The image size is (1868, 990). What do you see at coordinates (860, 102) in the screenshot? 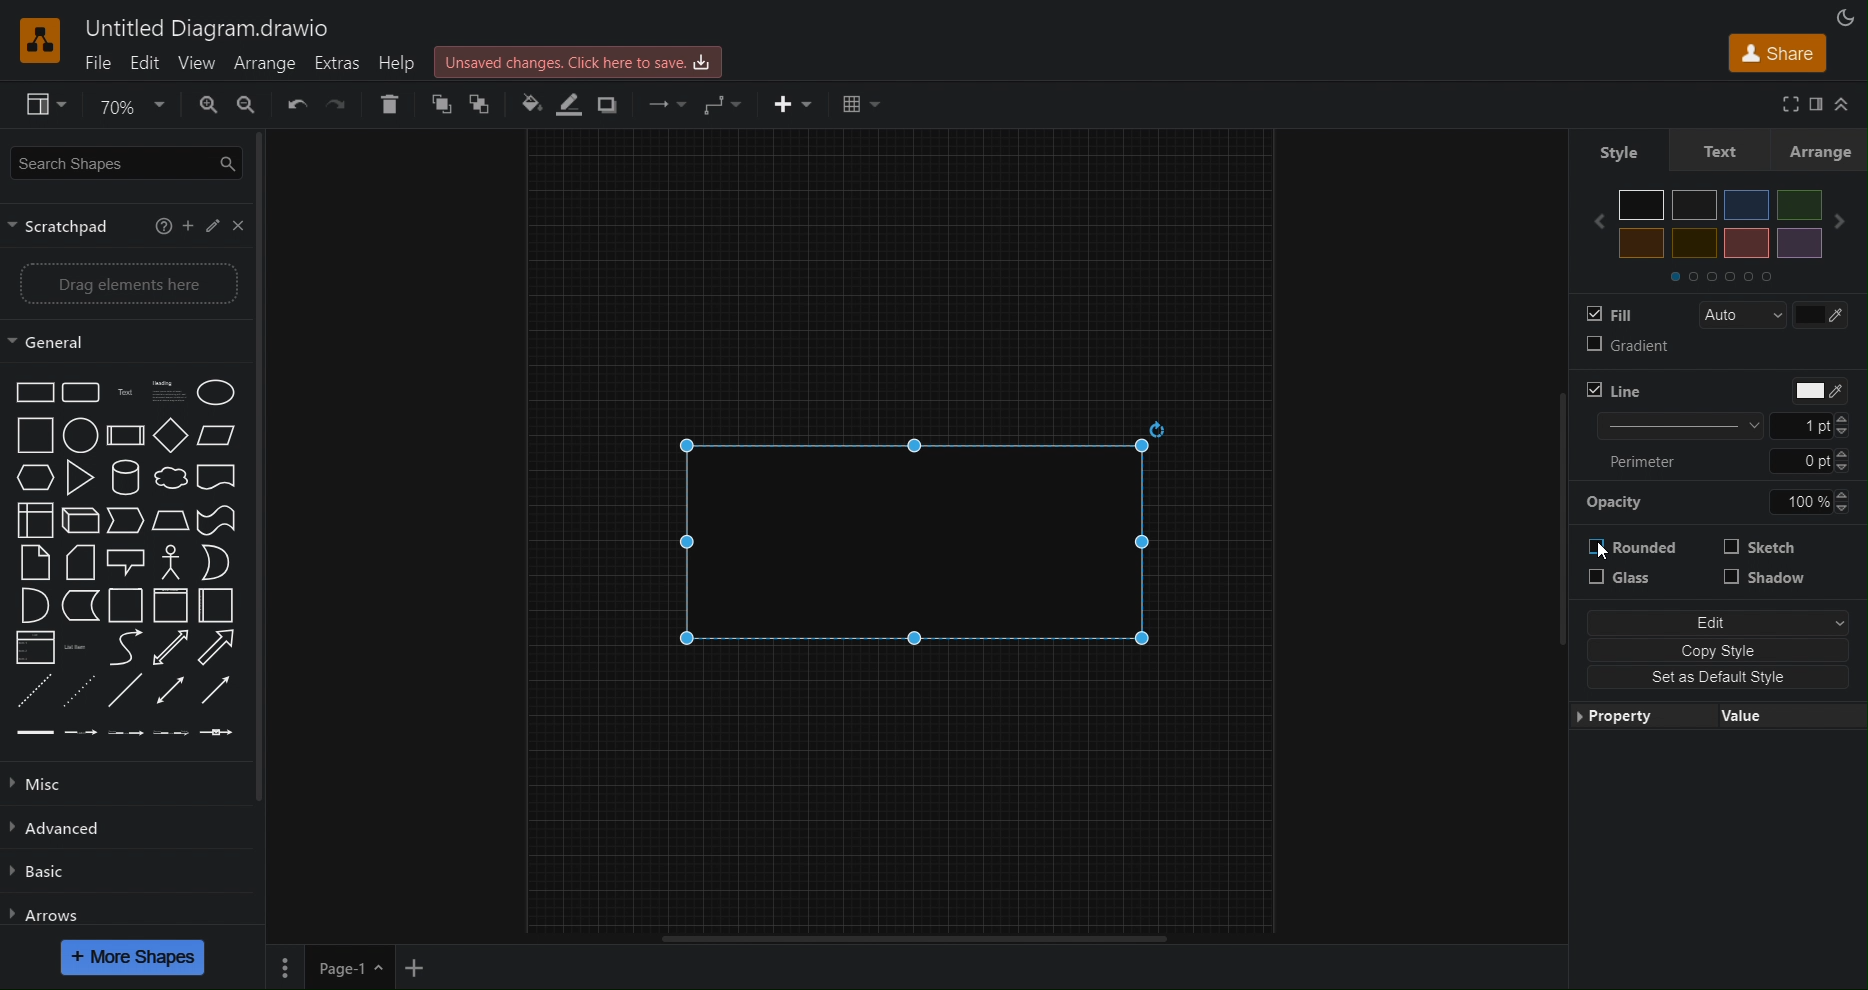
I see `Table` at bounding box center [860, 102].